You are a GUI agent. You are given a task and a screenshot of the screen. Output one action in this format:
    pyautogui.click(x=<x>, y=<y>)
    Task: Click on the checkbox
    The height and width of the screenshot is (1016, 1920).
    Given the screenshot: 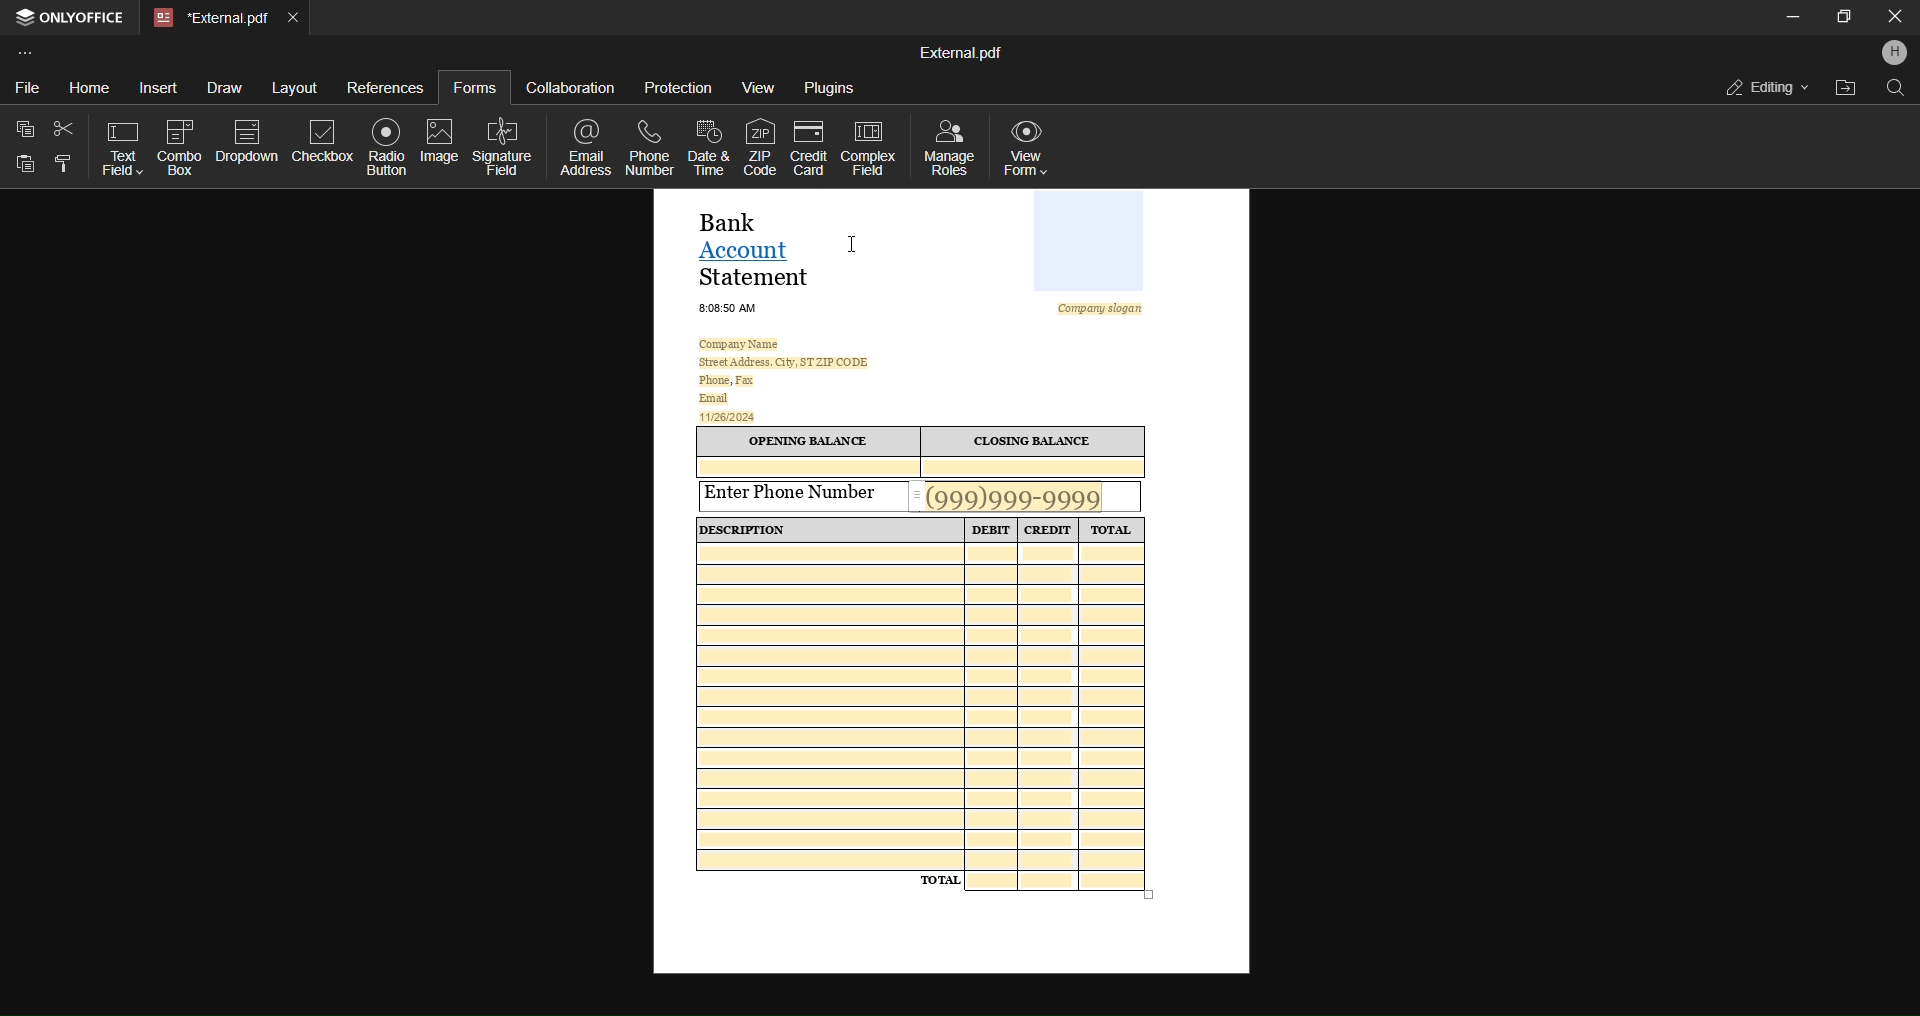 What is the action you would take?
    pyautogui.click(x=317, y=139)
    